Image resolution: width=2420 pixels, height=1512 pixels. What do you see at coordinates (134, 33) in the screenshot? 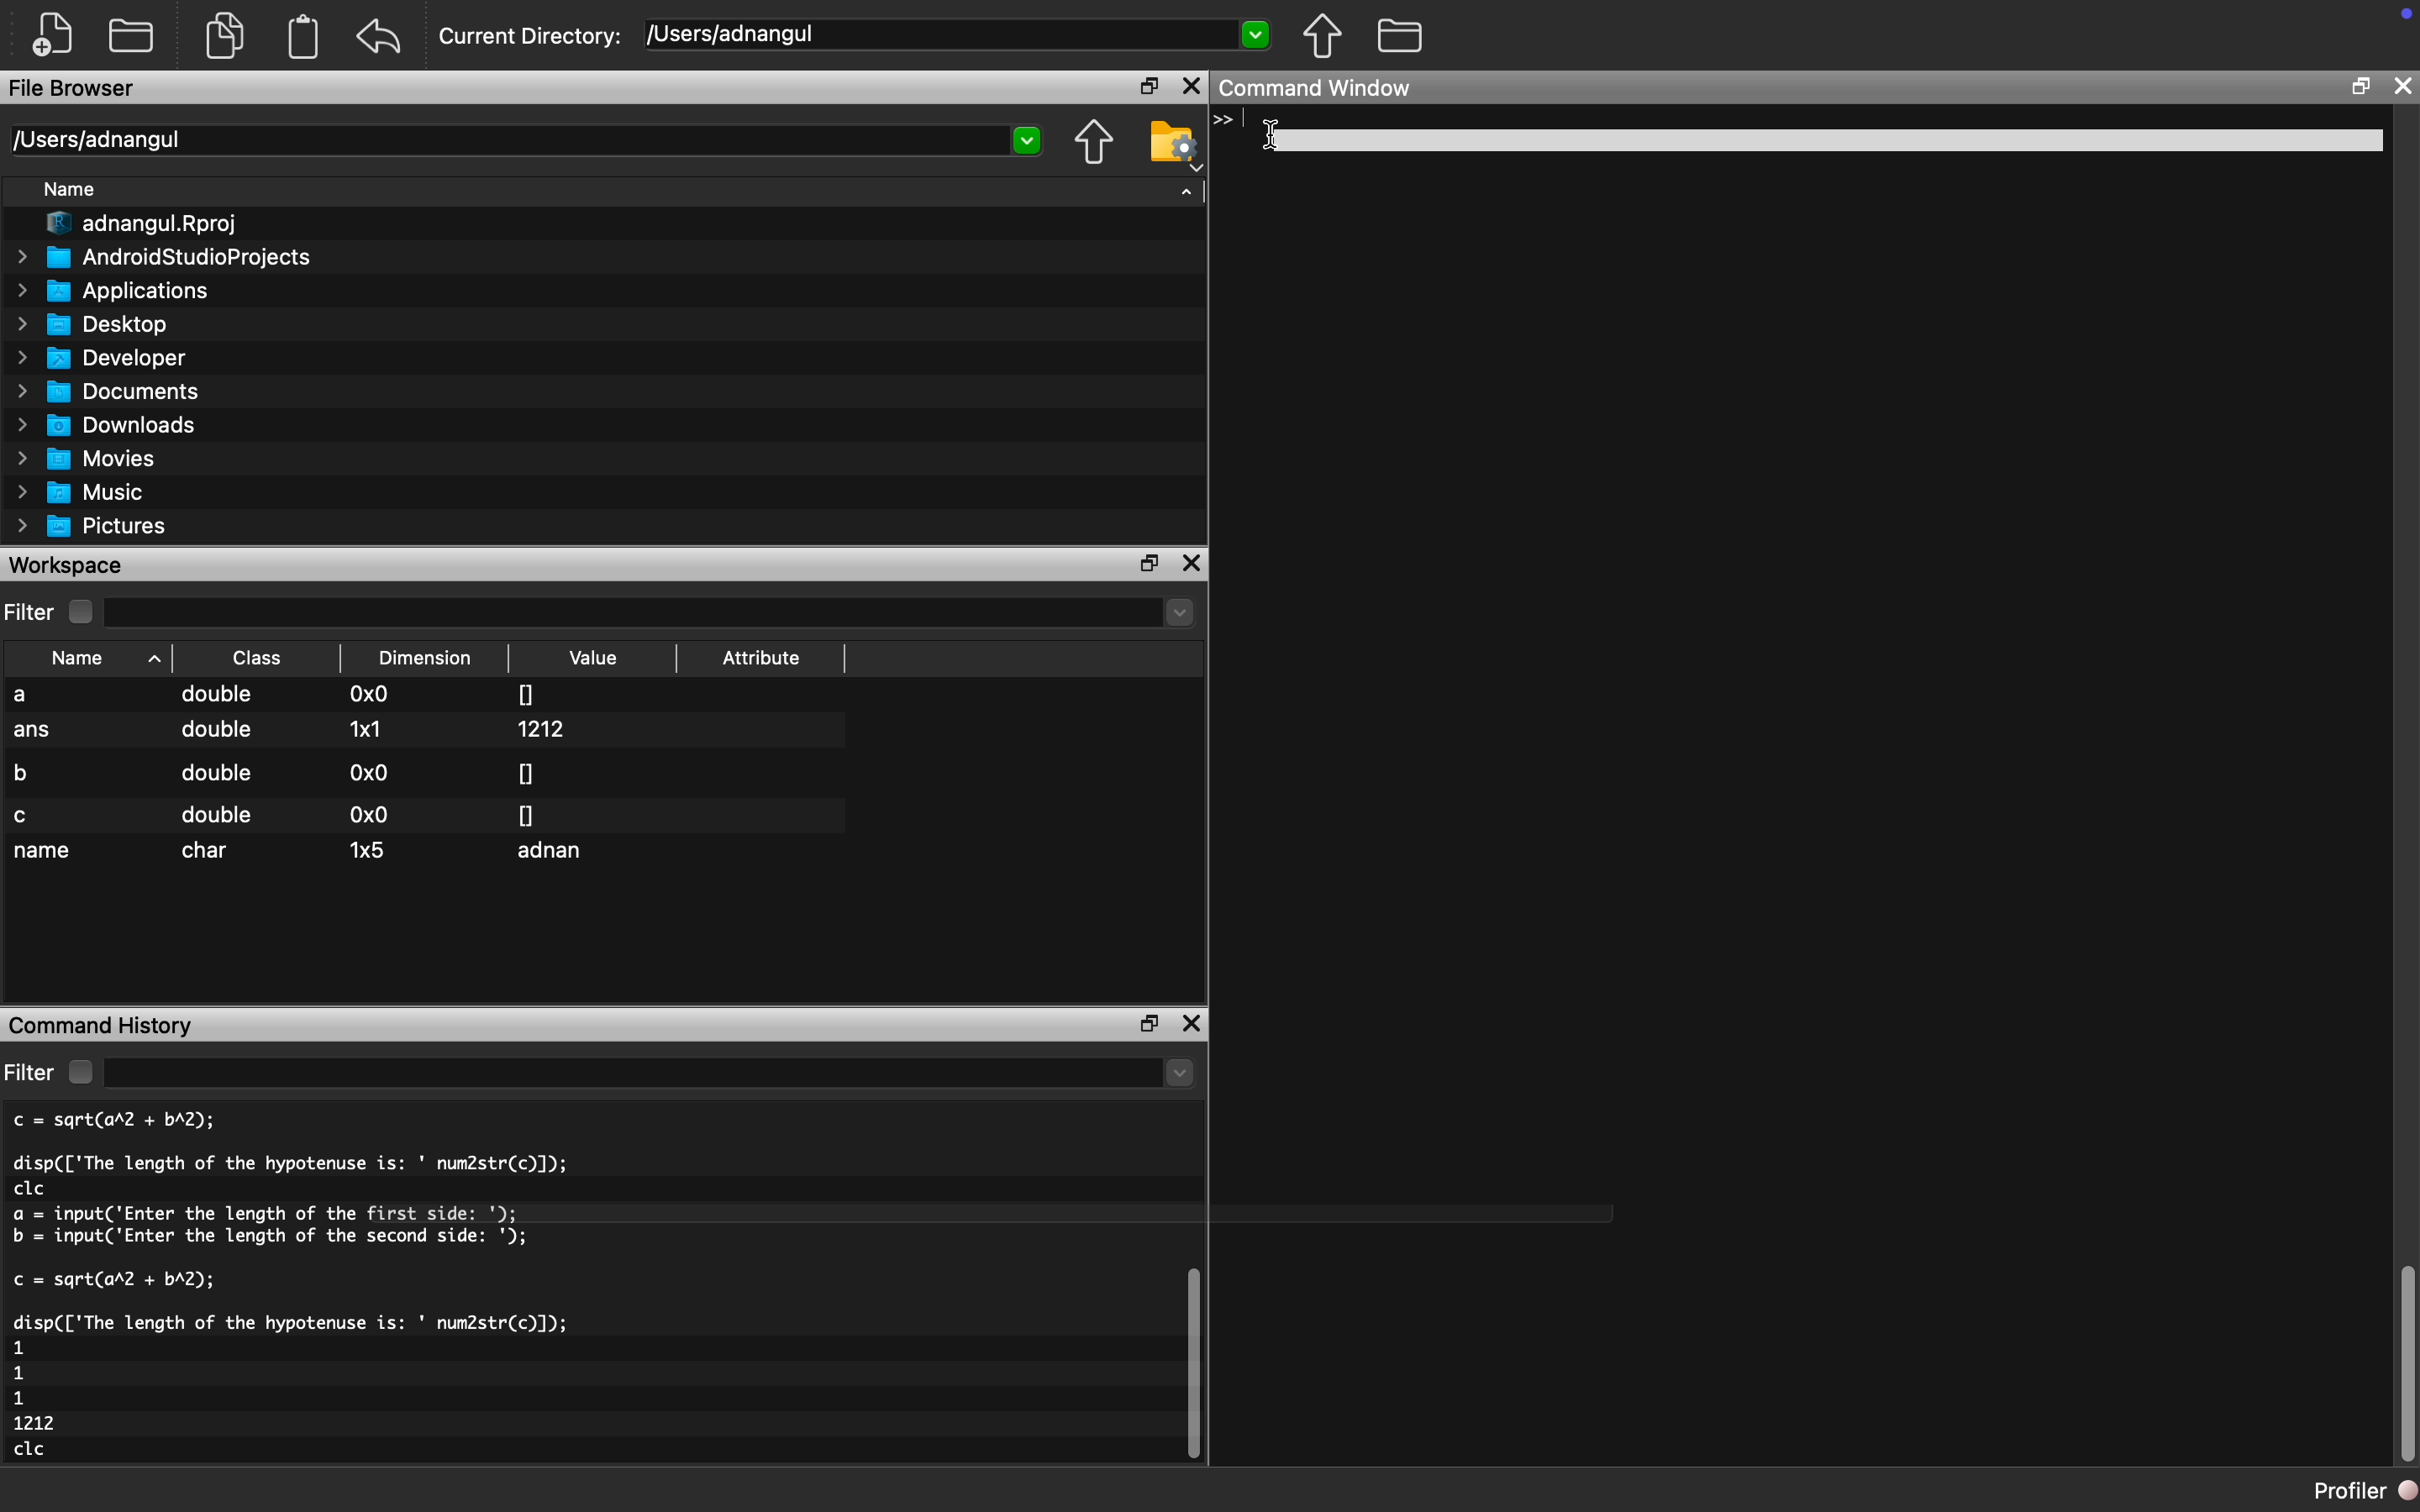
I see `open folder` at bounding box center [134, 33].